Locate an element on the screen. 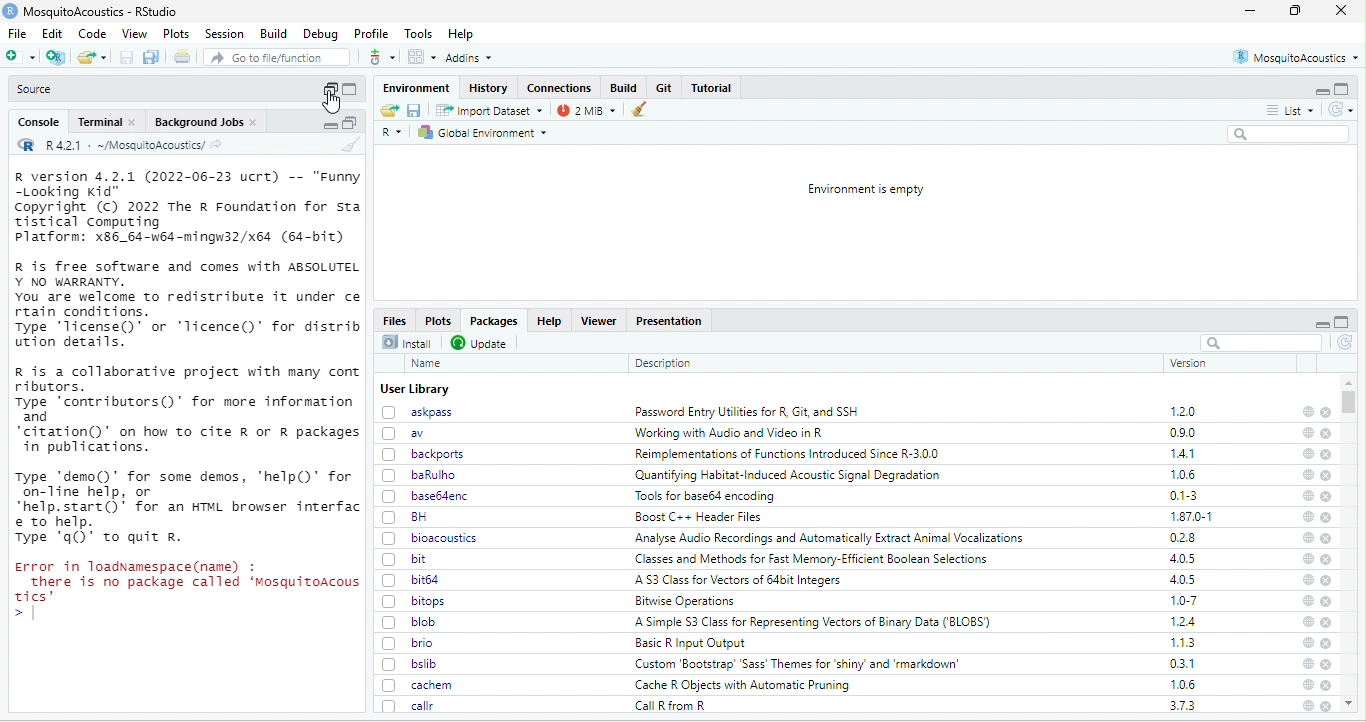 The height and width of the screenshot is (722, 1366). Analyse Audio Recordings and Automatically Extract Animal Vocalizations is located at coordinates (829, 538).